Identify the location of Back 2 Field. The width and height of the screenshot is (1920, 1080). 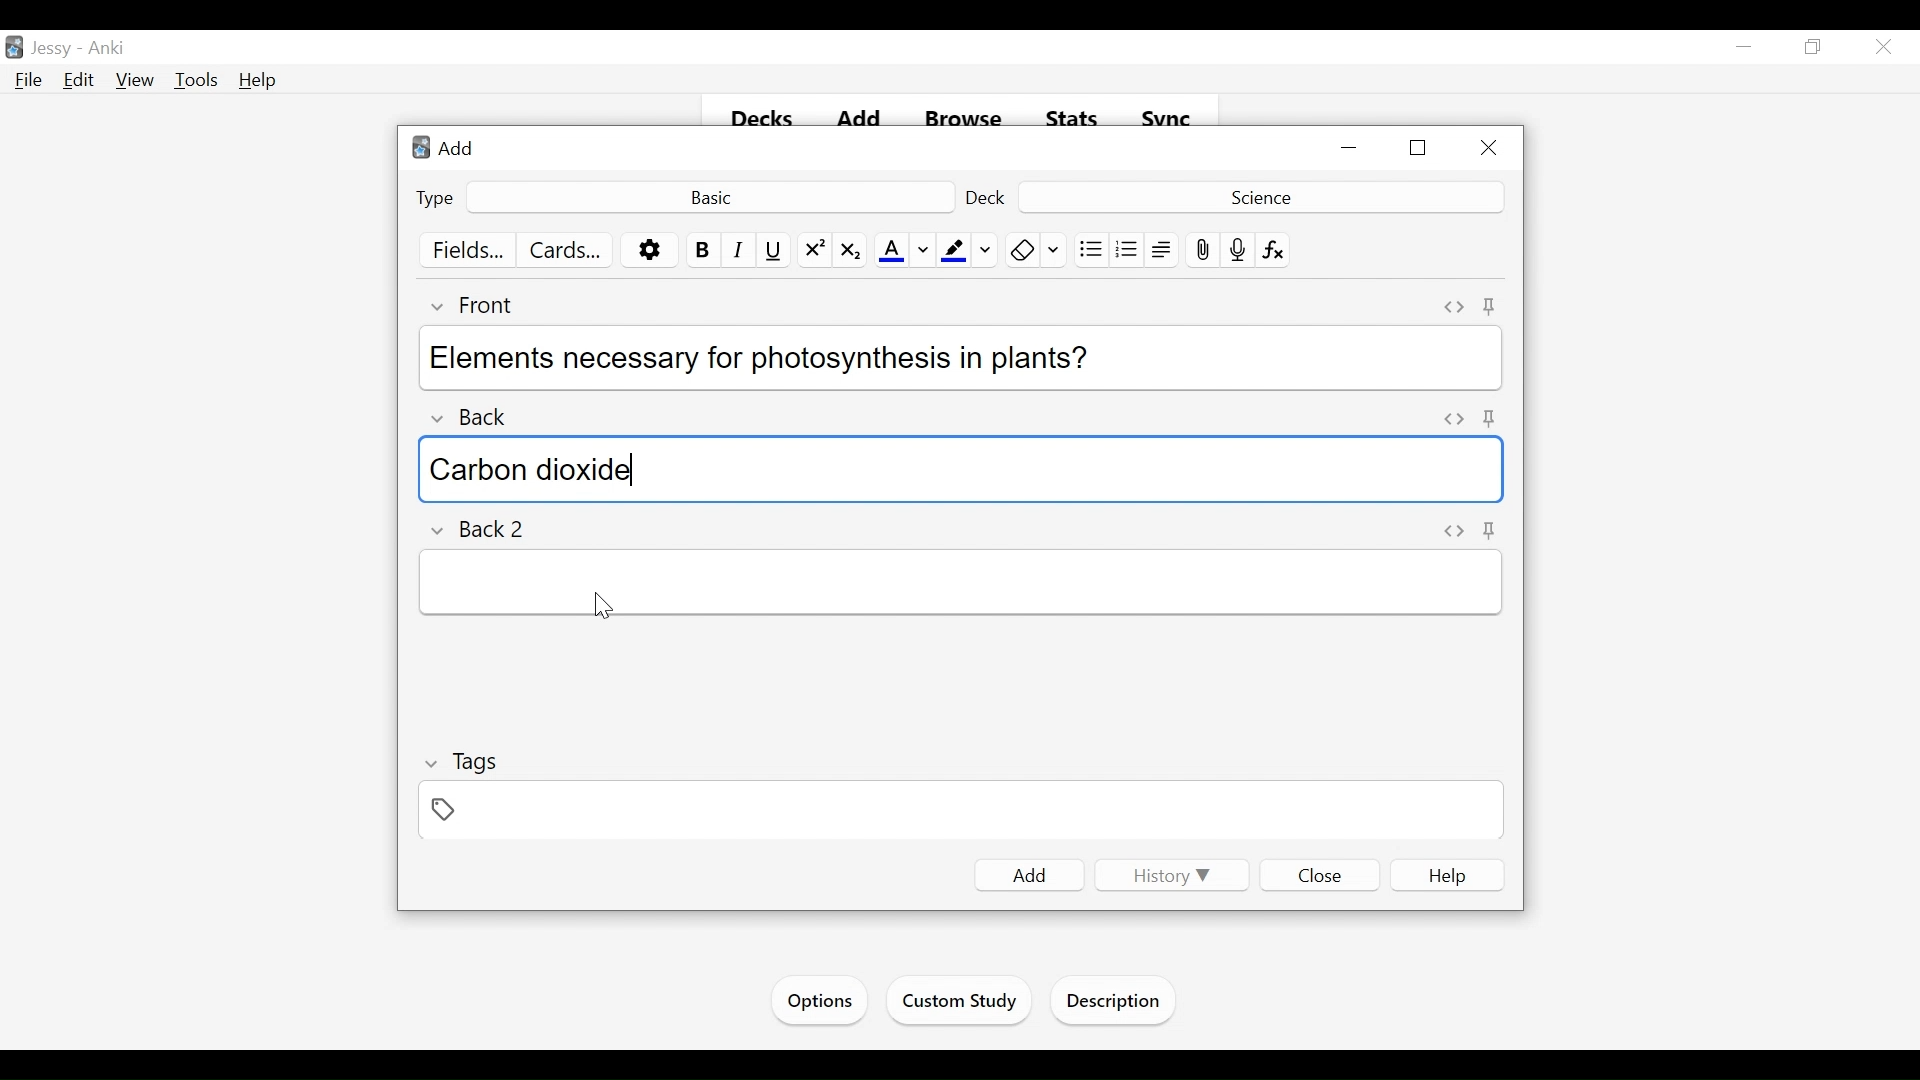
(961, 584).